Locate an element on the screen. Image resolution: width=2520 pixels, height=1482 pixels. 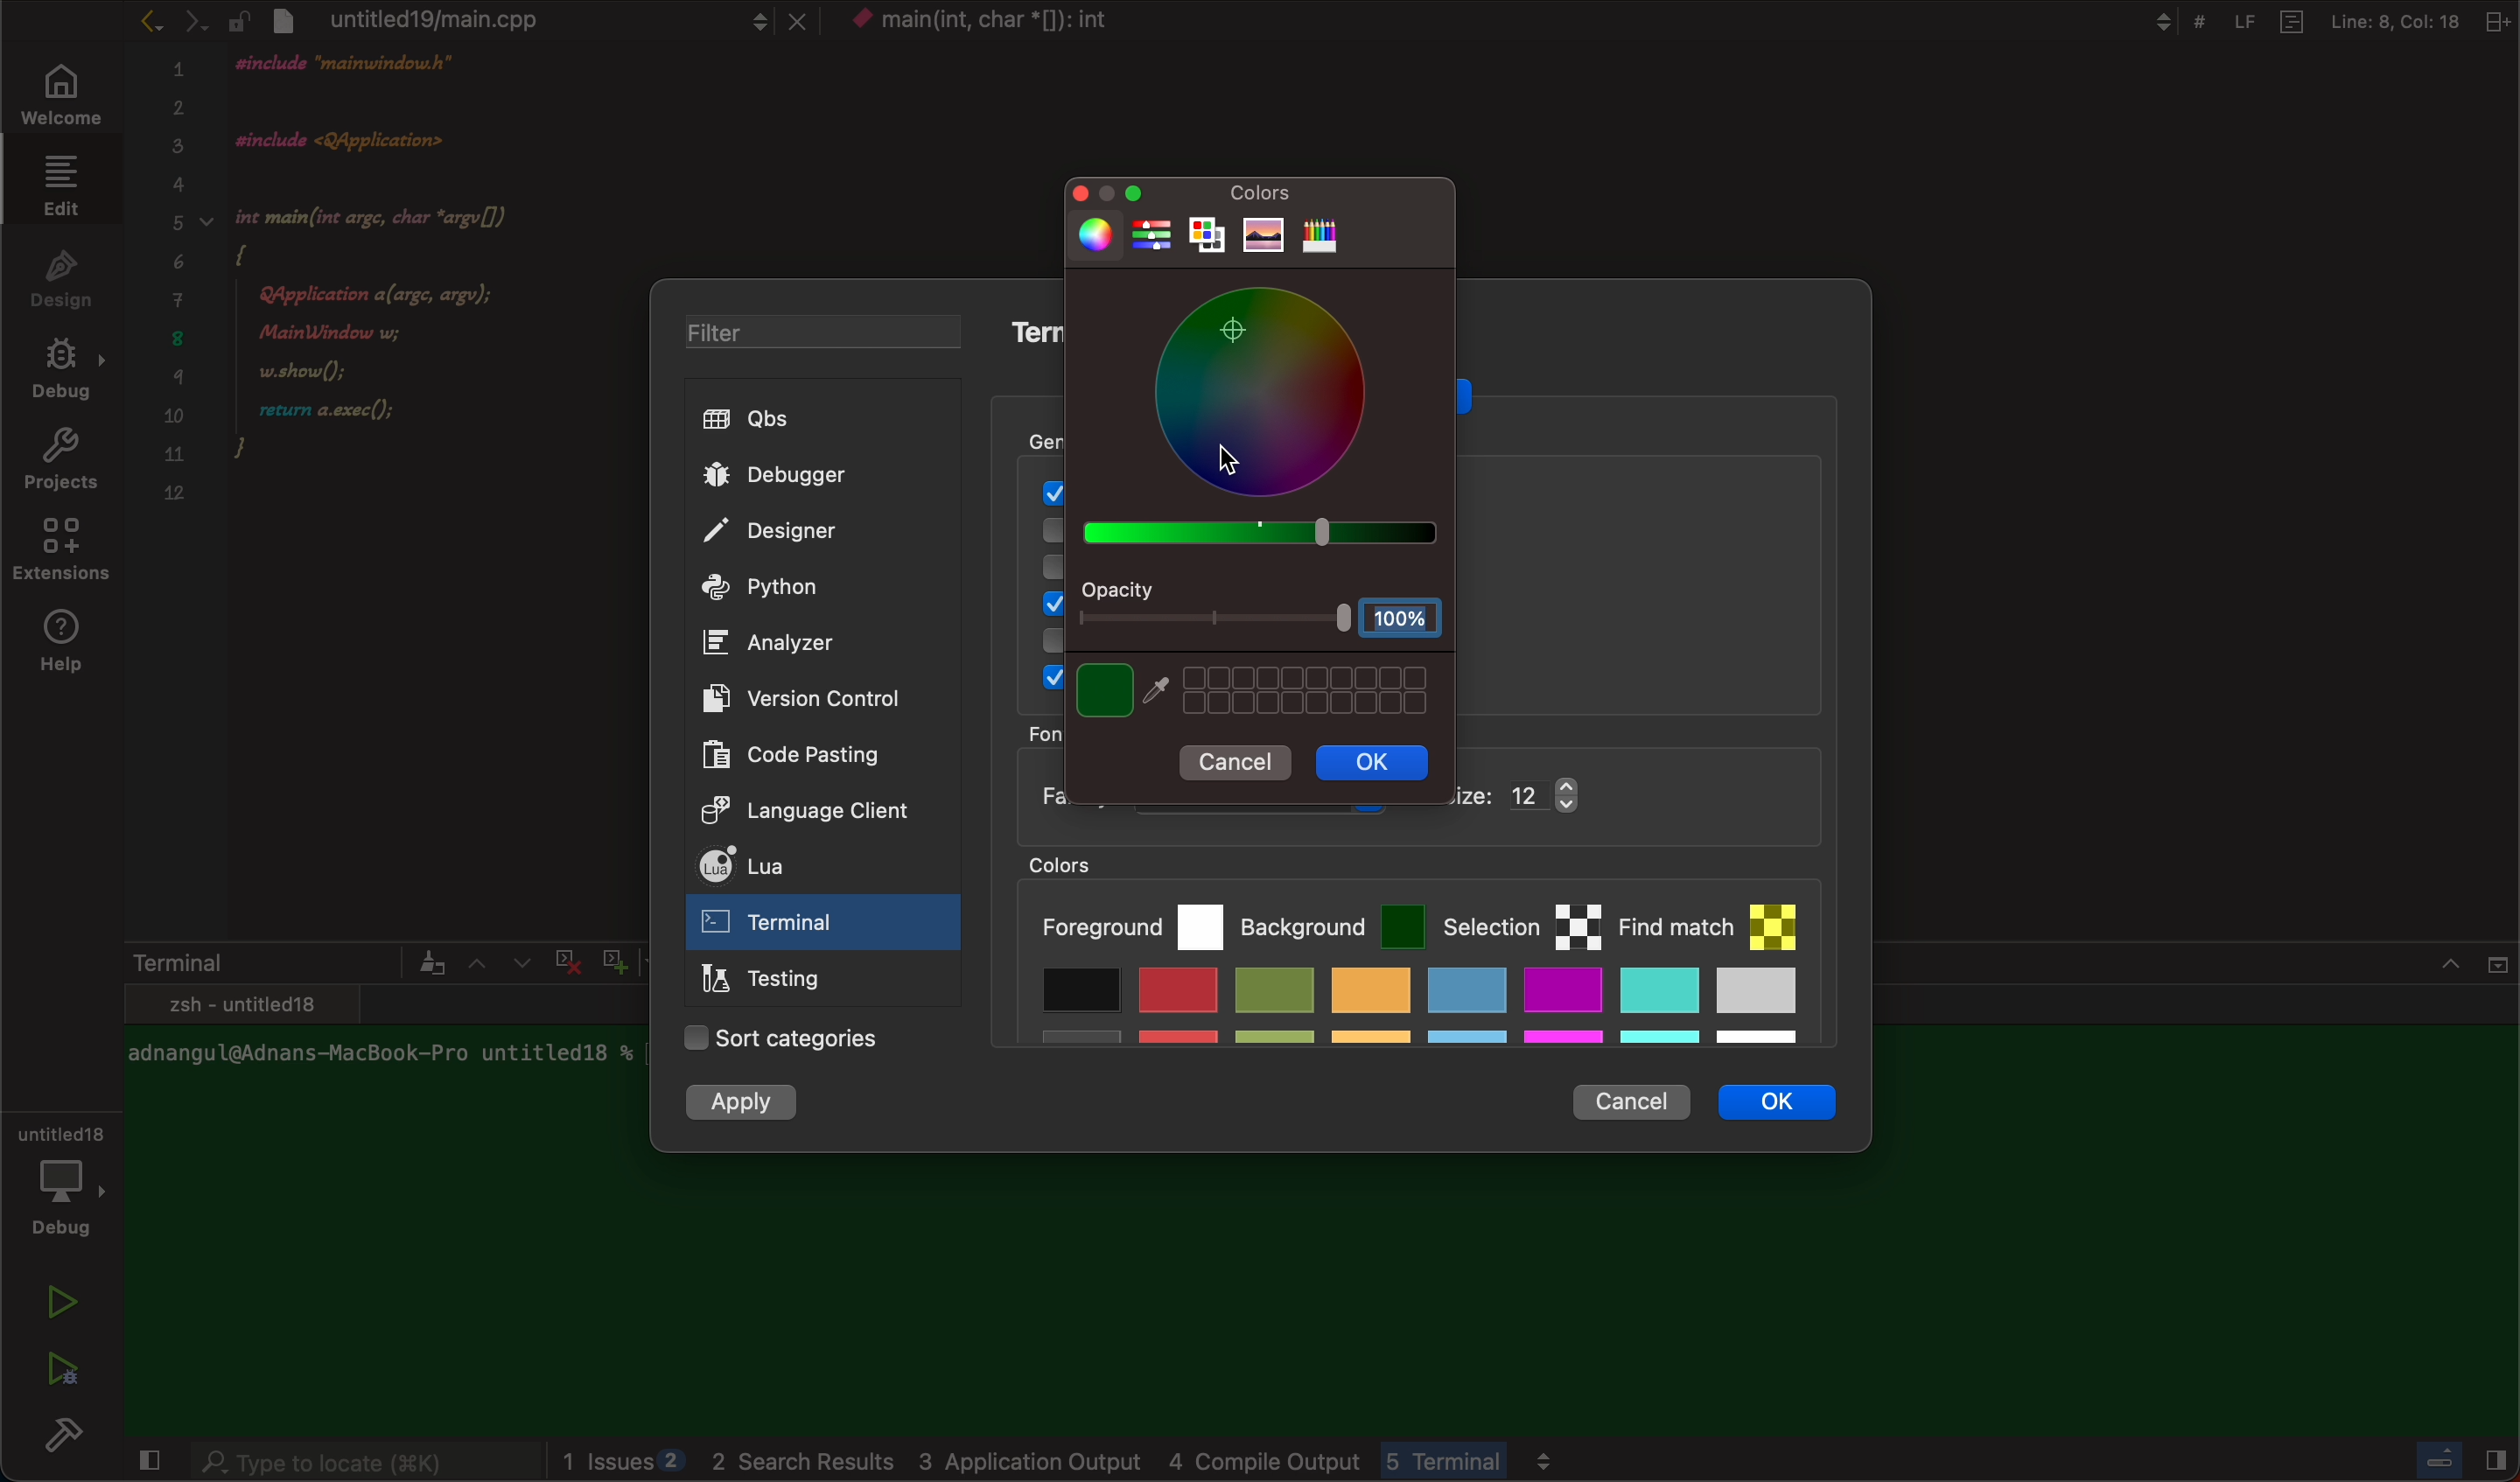
file information is located at coordinates (2315, 21).